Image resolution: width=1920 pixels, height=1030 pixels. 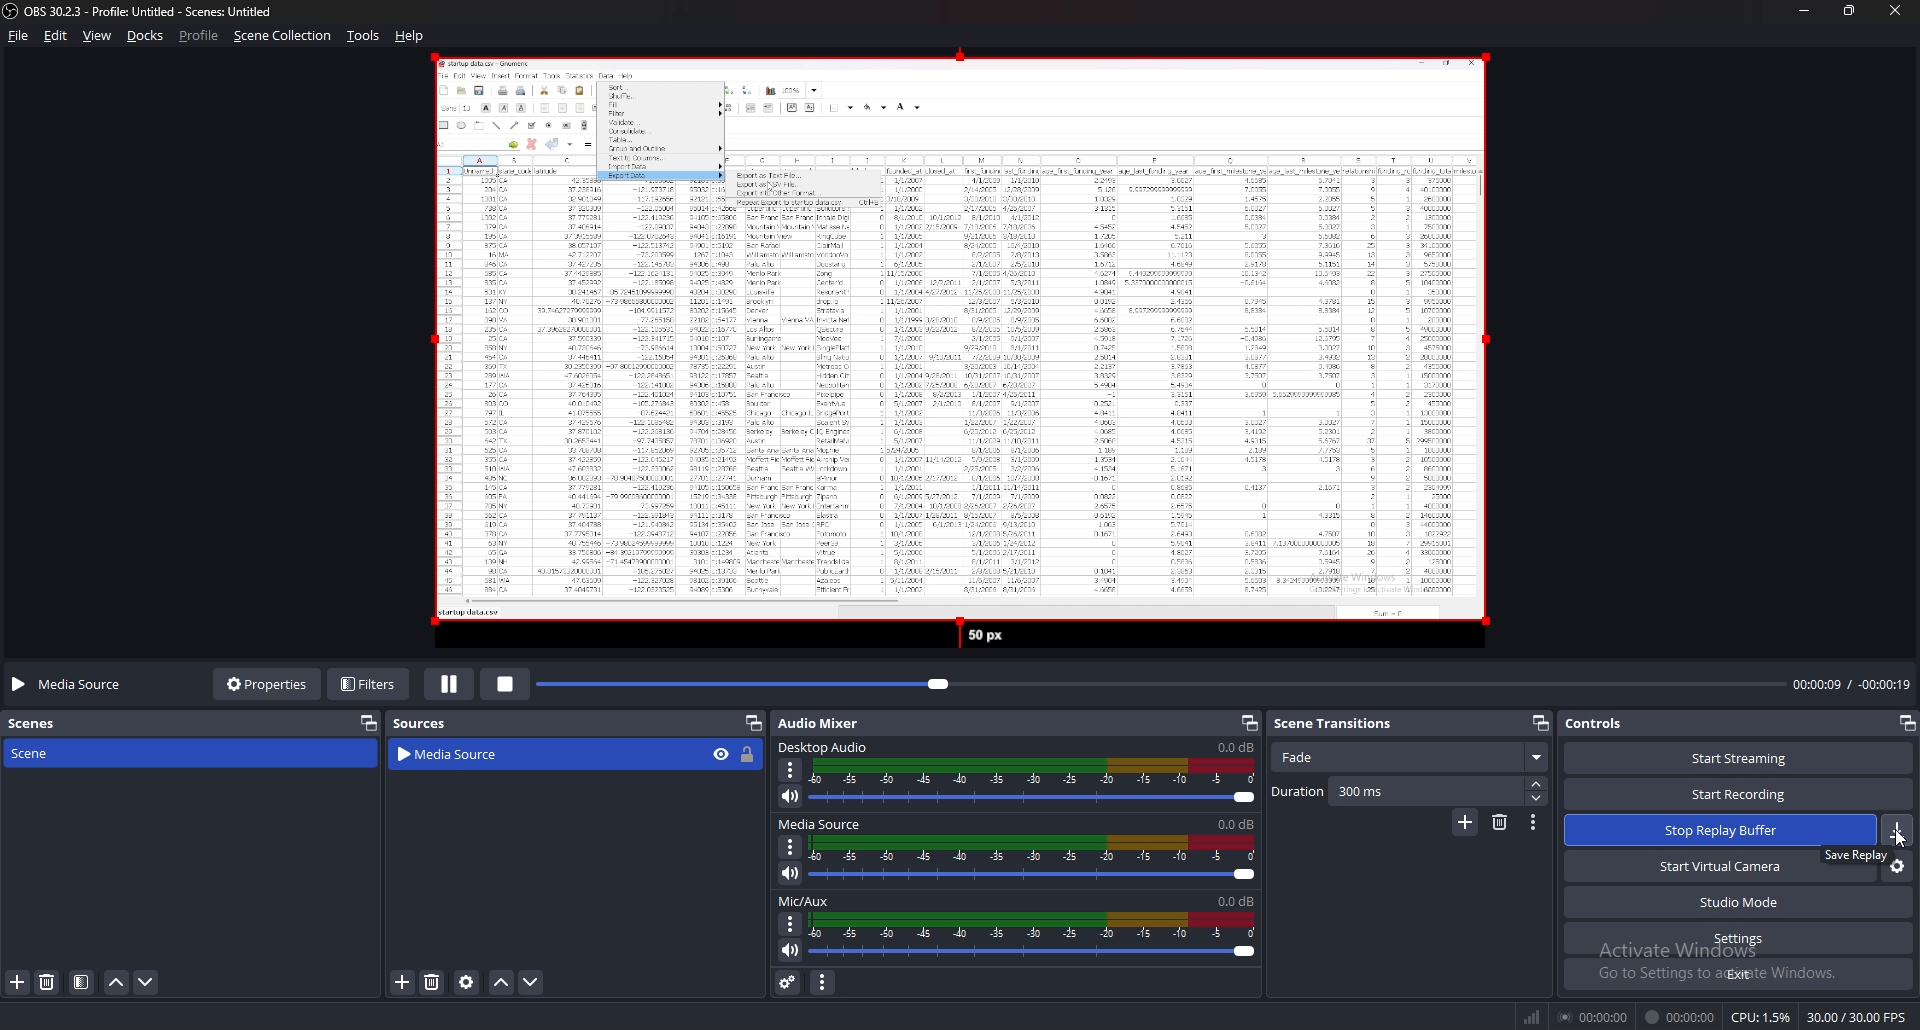 What do you see at coordinates (823, 824) in the screenshot?
I see `media source` at bounding box center [823, 824].